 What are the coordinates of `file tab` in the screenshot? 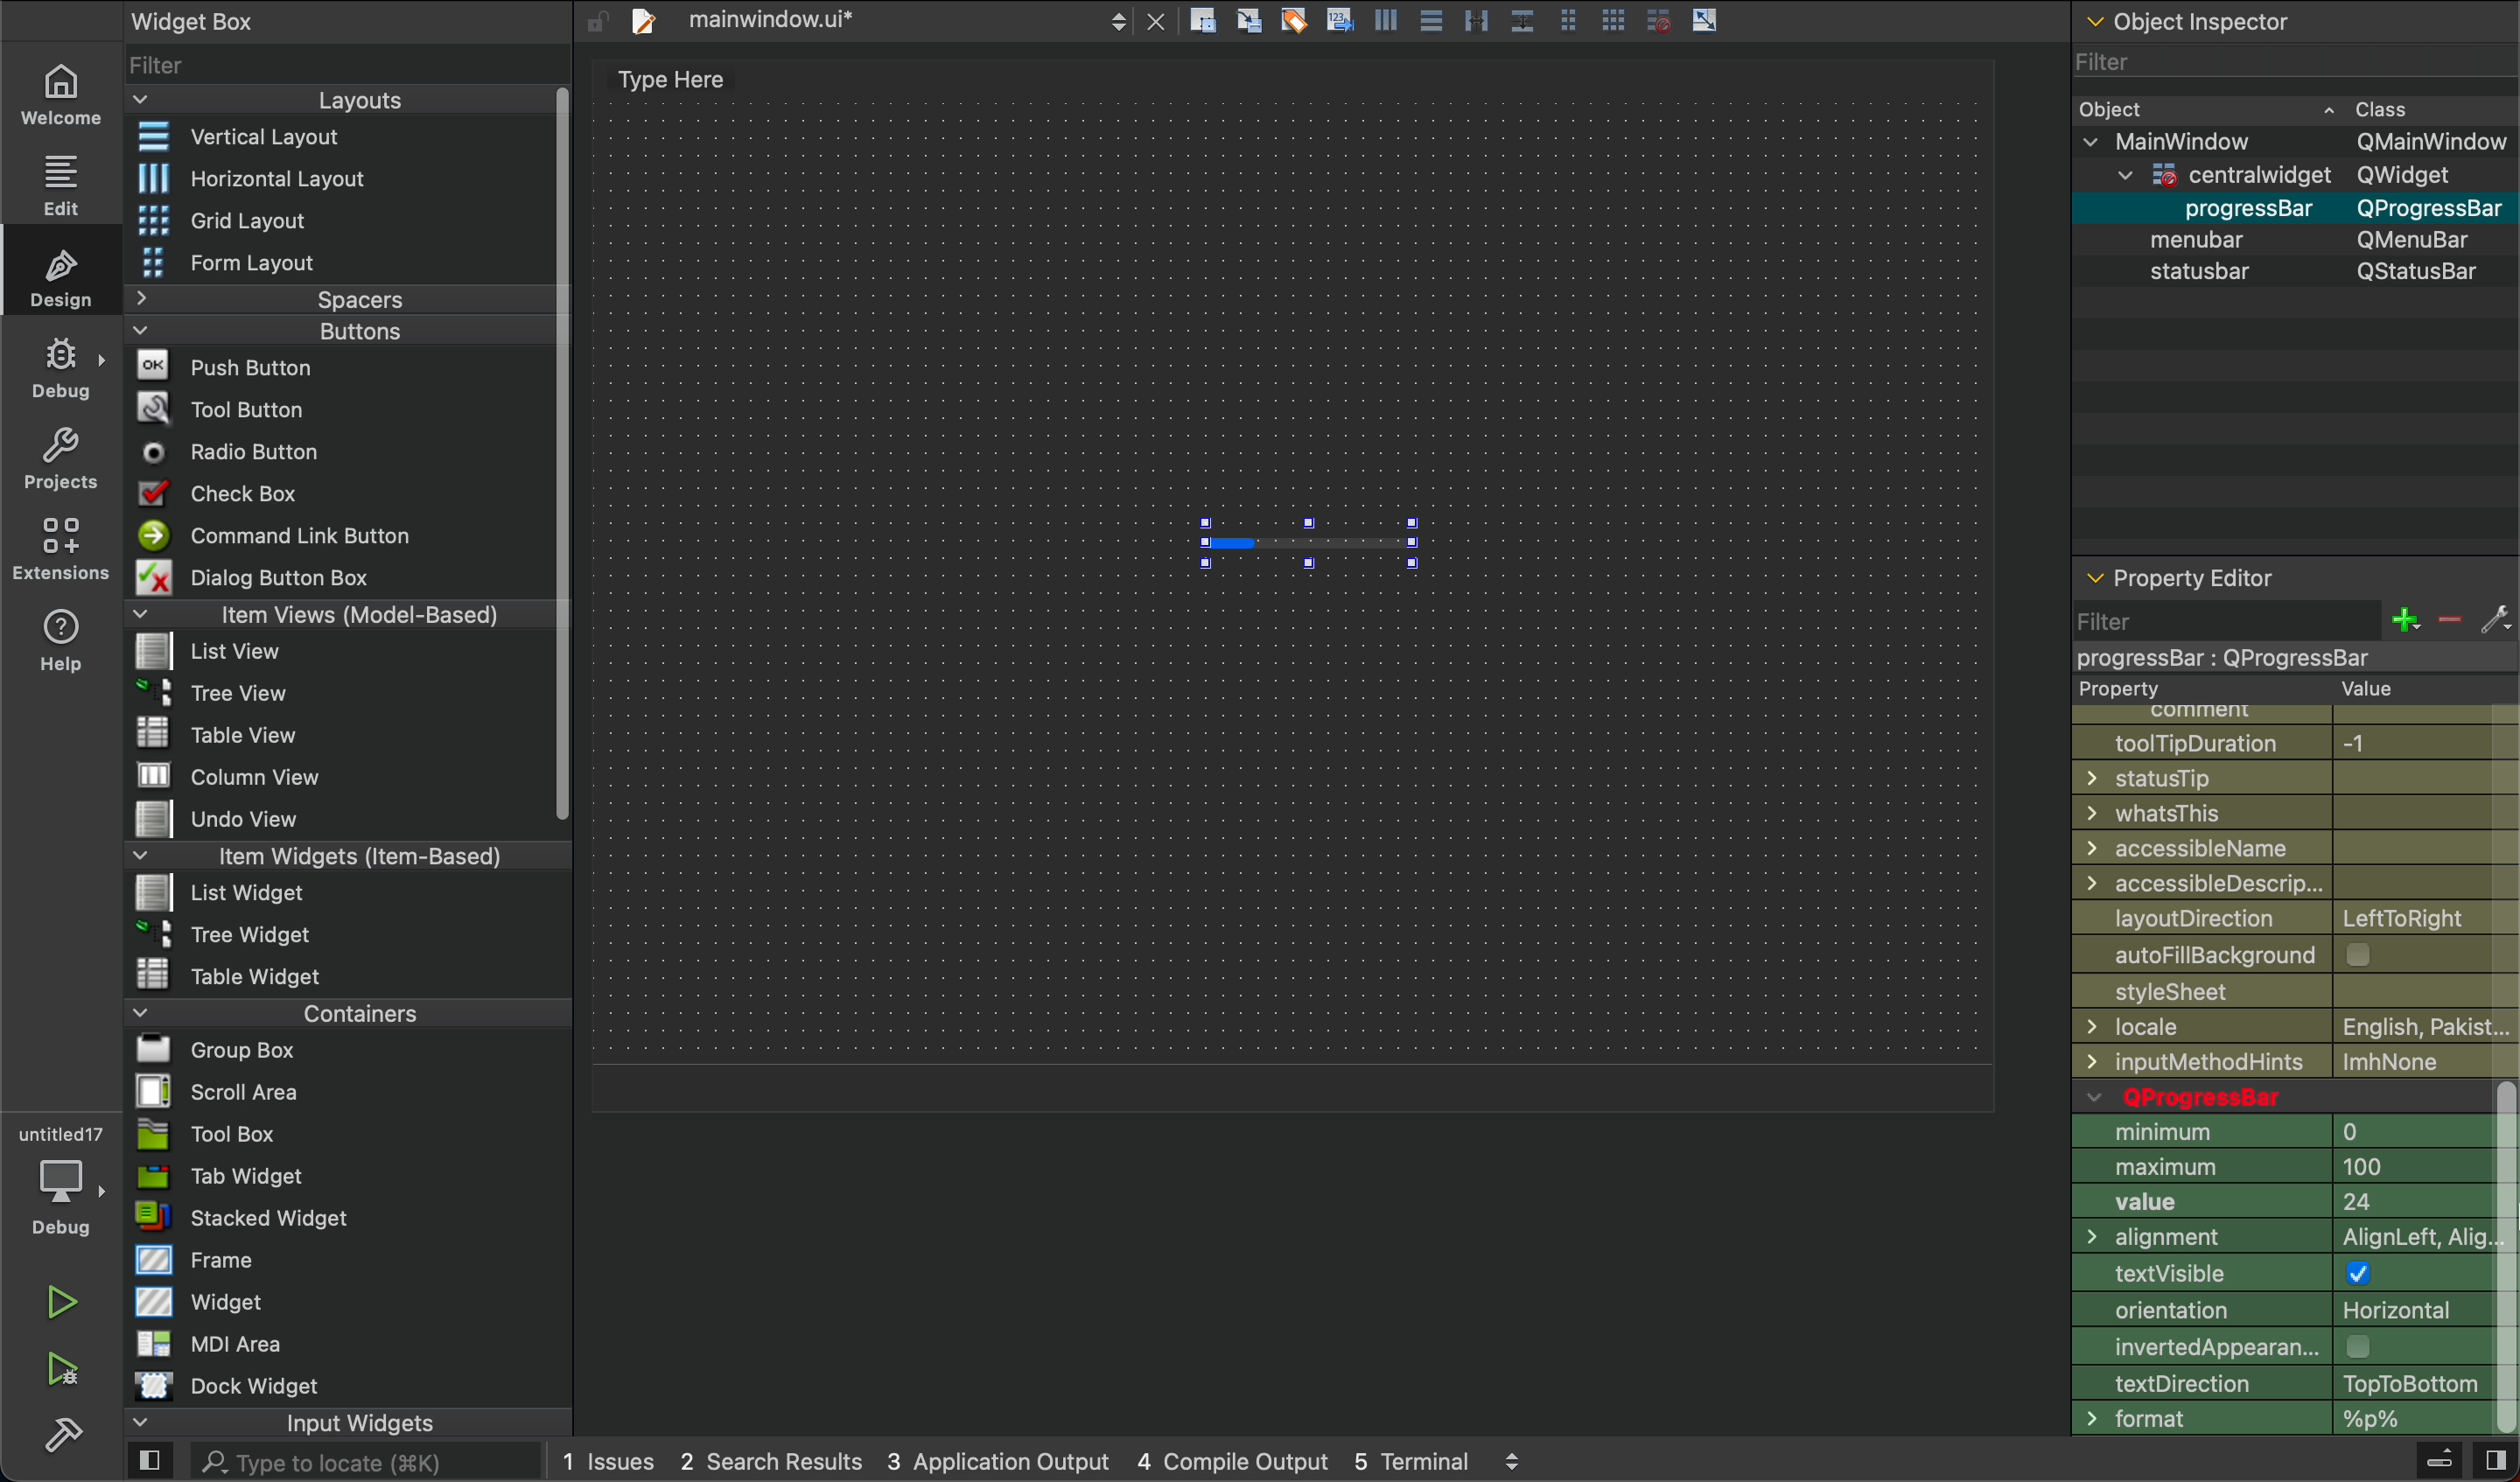 It's located at (896, 23).